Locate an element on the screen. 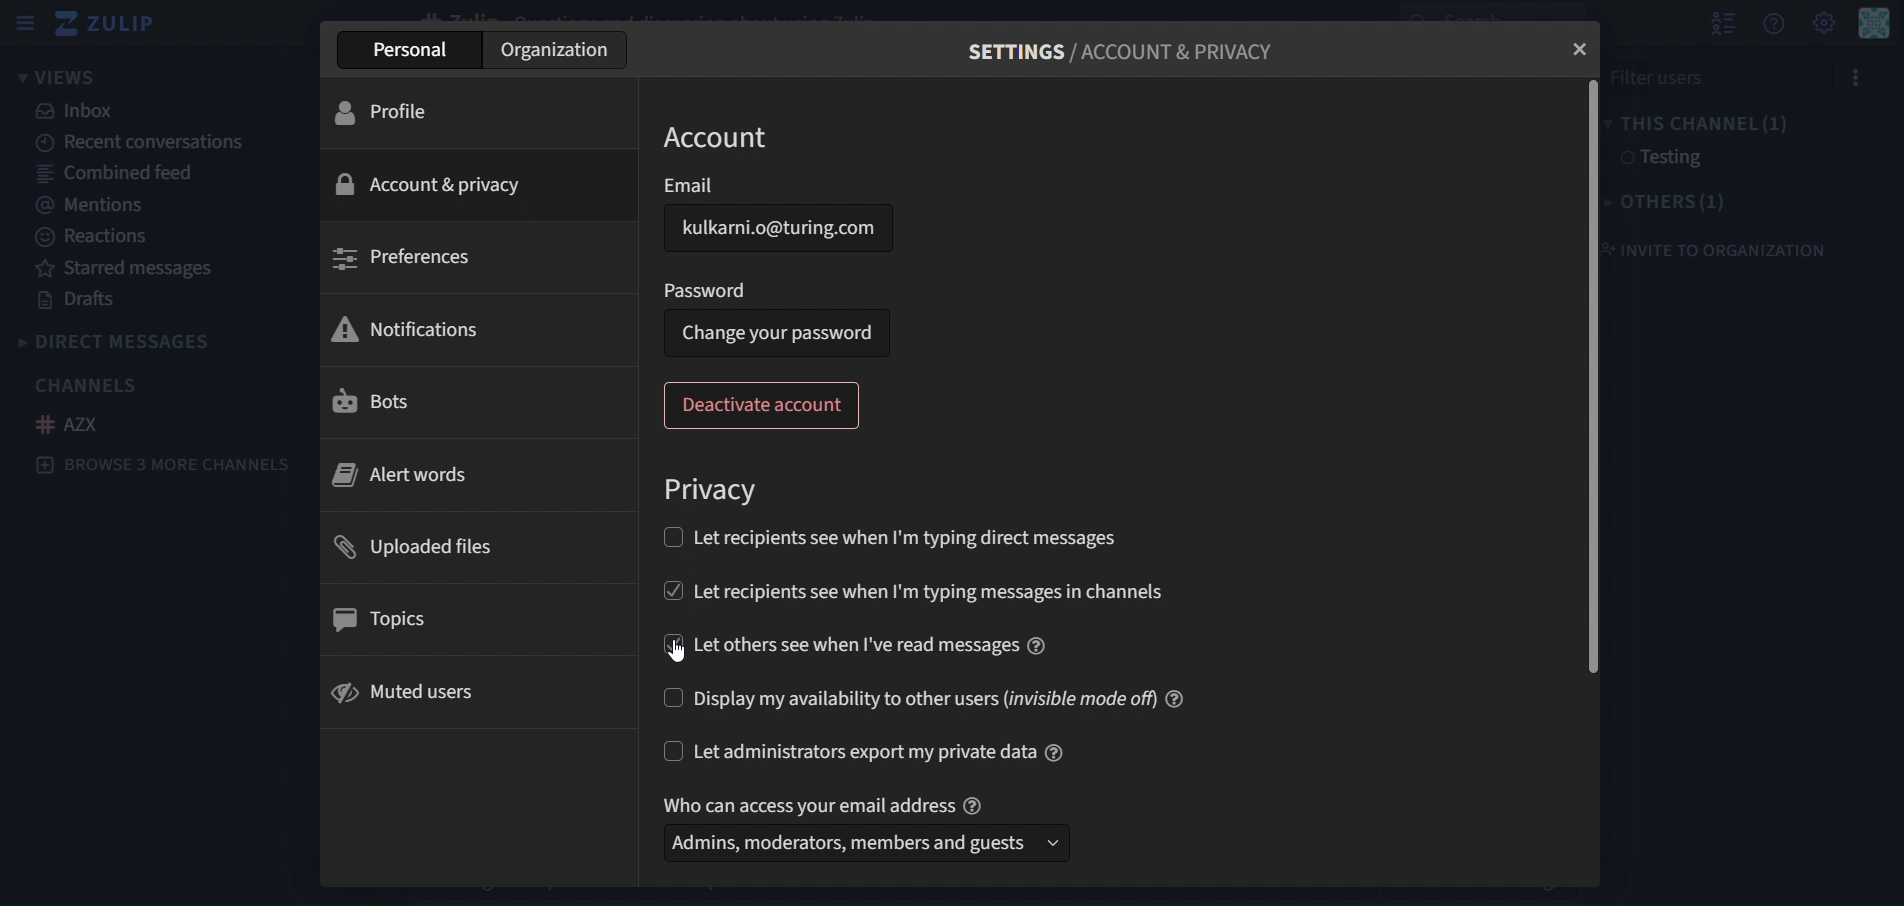  check box is located at coordinates (670, 643).